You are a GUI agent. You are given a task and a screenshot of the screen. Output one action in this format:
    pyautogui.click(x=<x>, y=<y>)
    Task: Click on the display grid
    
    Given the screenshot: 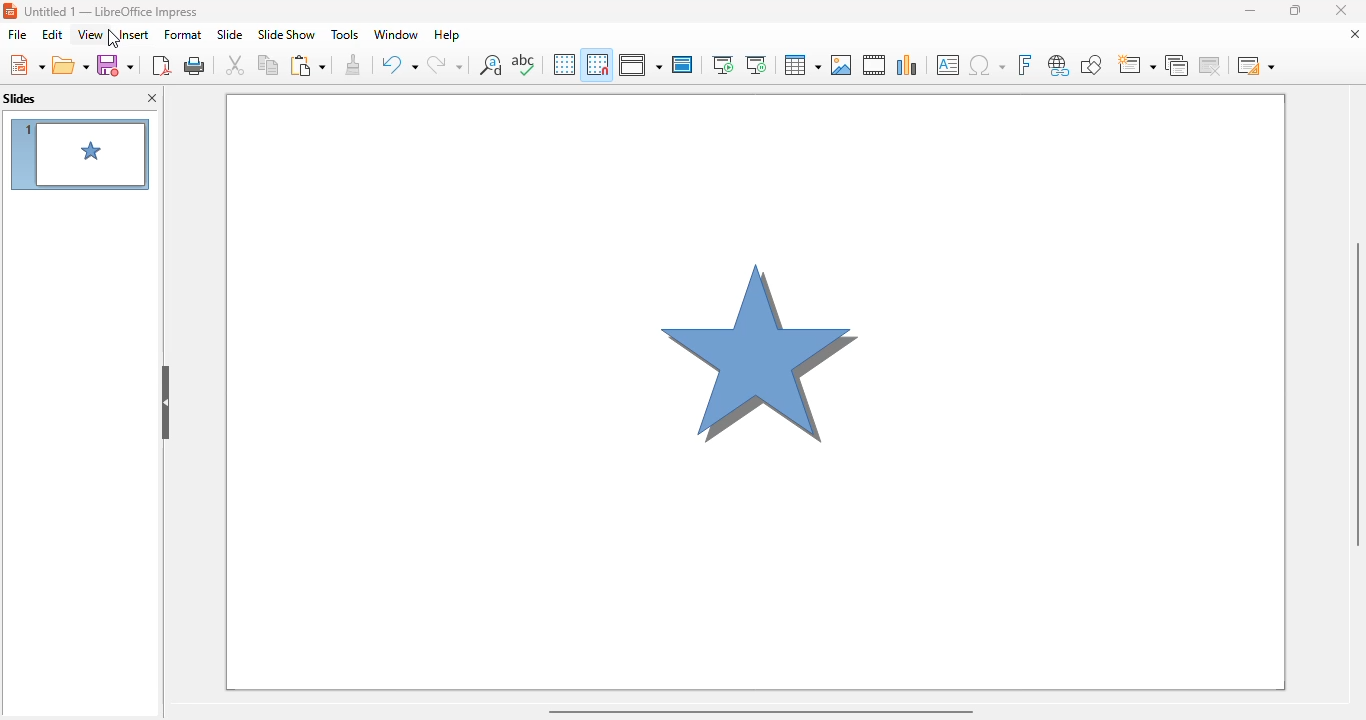 What is the action you would take?
    pyautogui.click(x=564, y=64)
    